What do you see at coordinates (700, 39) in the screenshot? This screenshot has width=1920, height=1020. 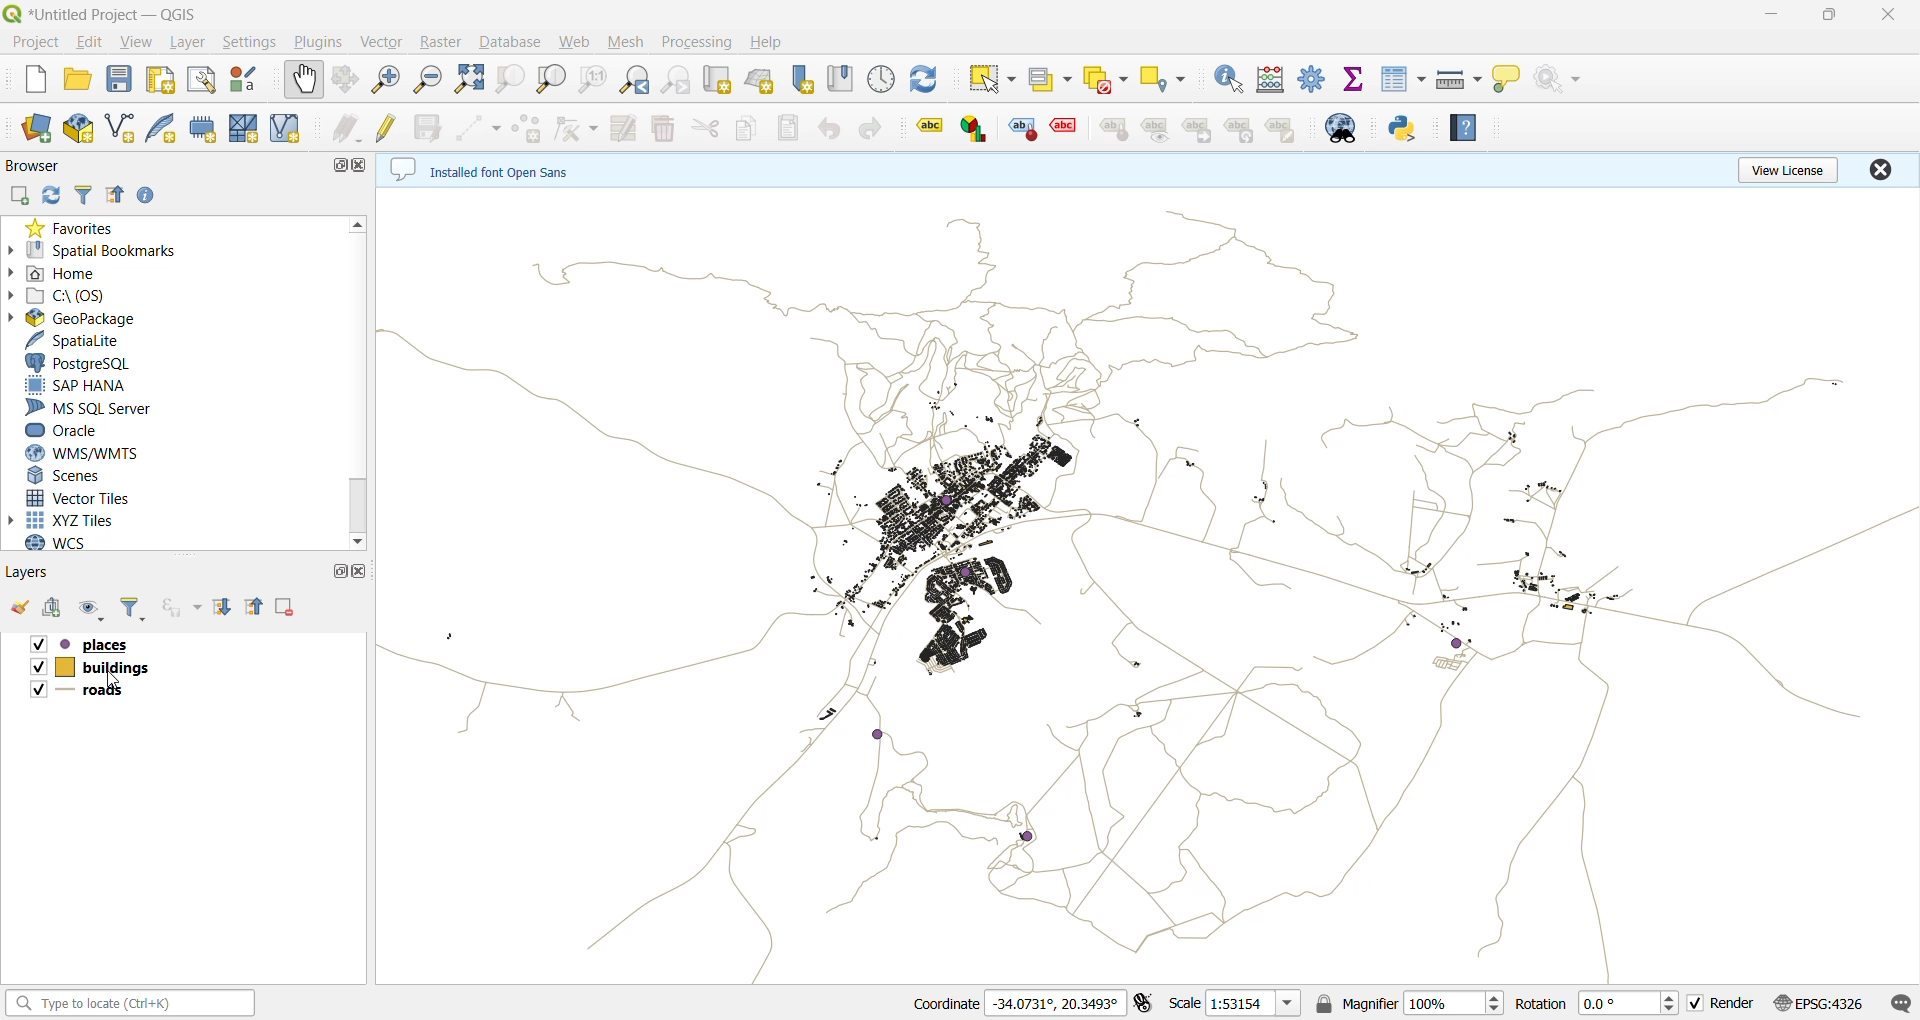 I see `processing` at bounding box center [700, 39].